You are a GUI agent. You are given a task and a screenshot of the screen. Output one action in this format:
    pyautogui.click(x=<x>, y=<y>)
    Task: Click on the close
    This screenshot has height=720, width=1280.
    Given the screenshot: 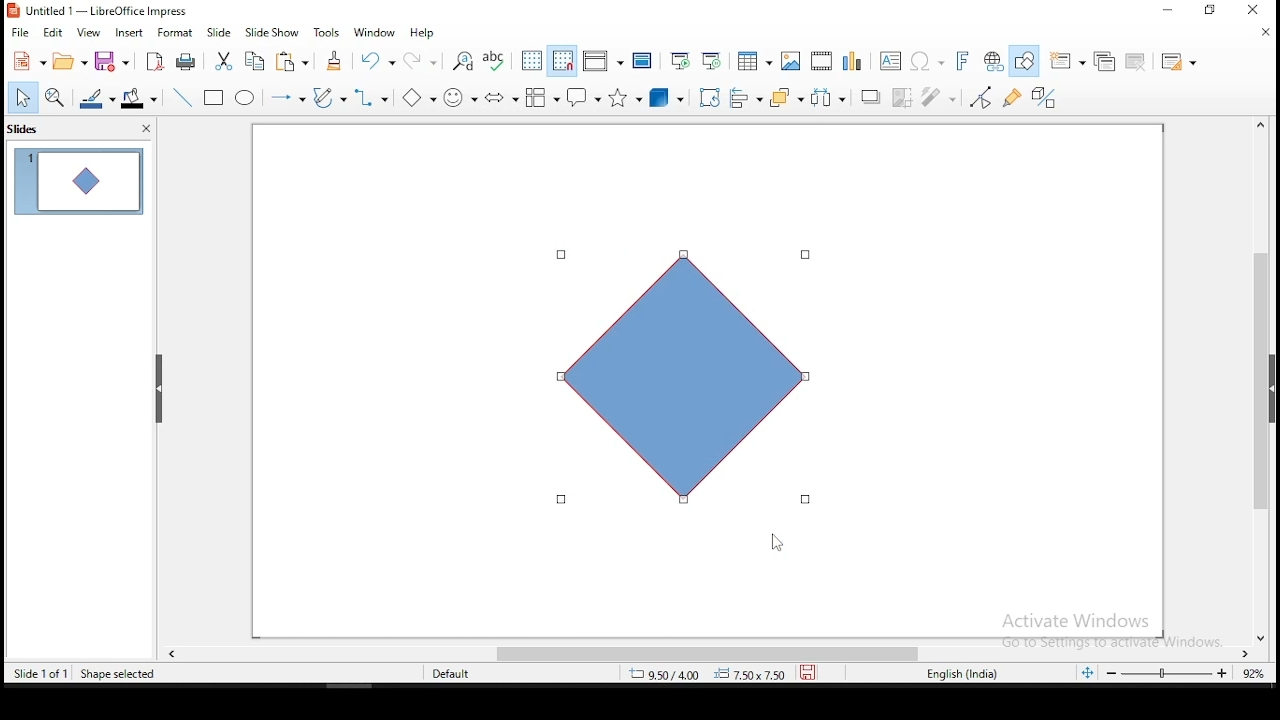 What is the action you would take?
    pyautogui.click(x=150, y=128)
    